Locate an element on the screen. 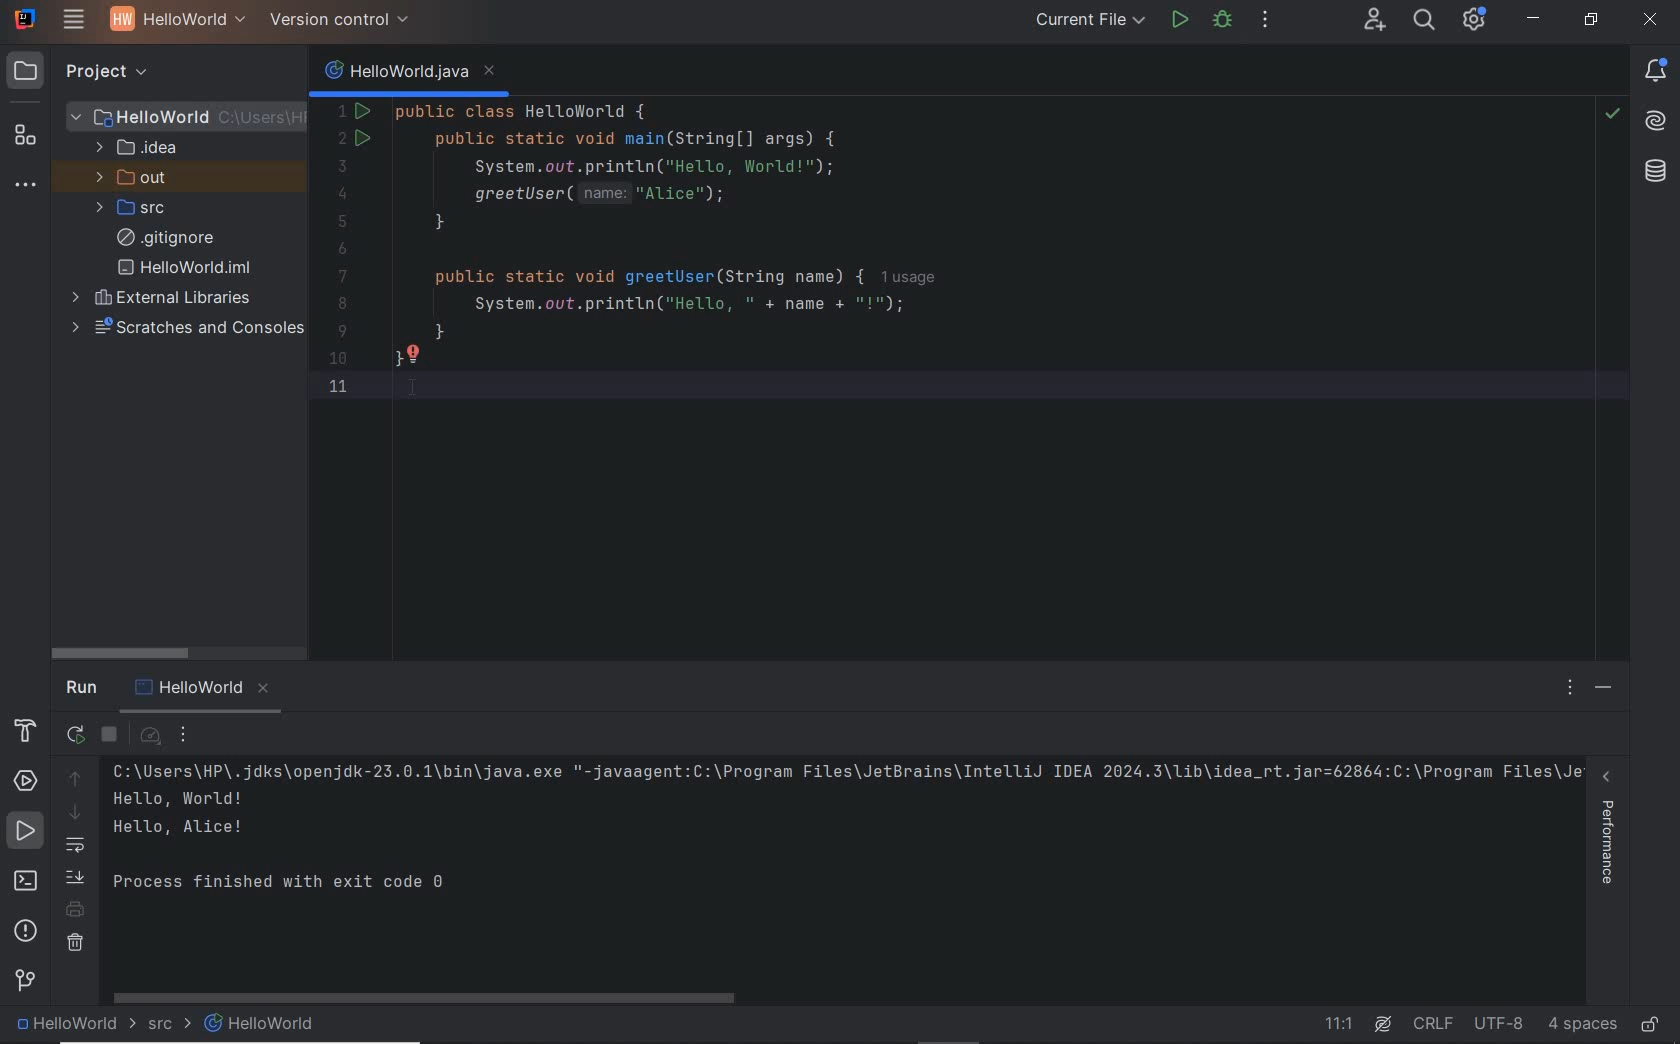  search is located at coordinates (1426, 21).